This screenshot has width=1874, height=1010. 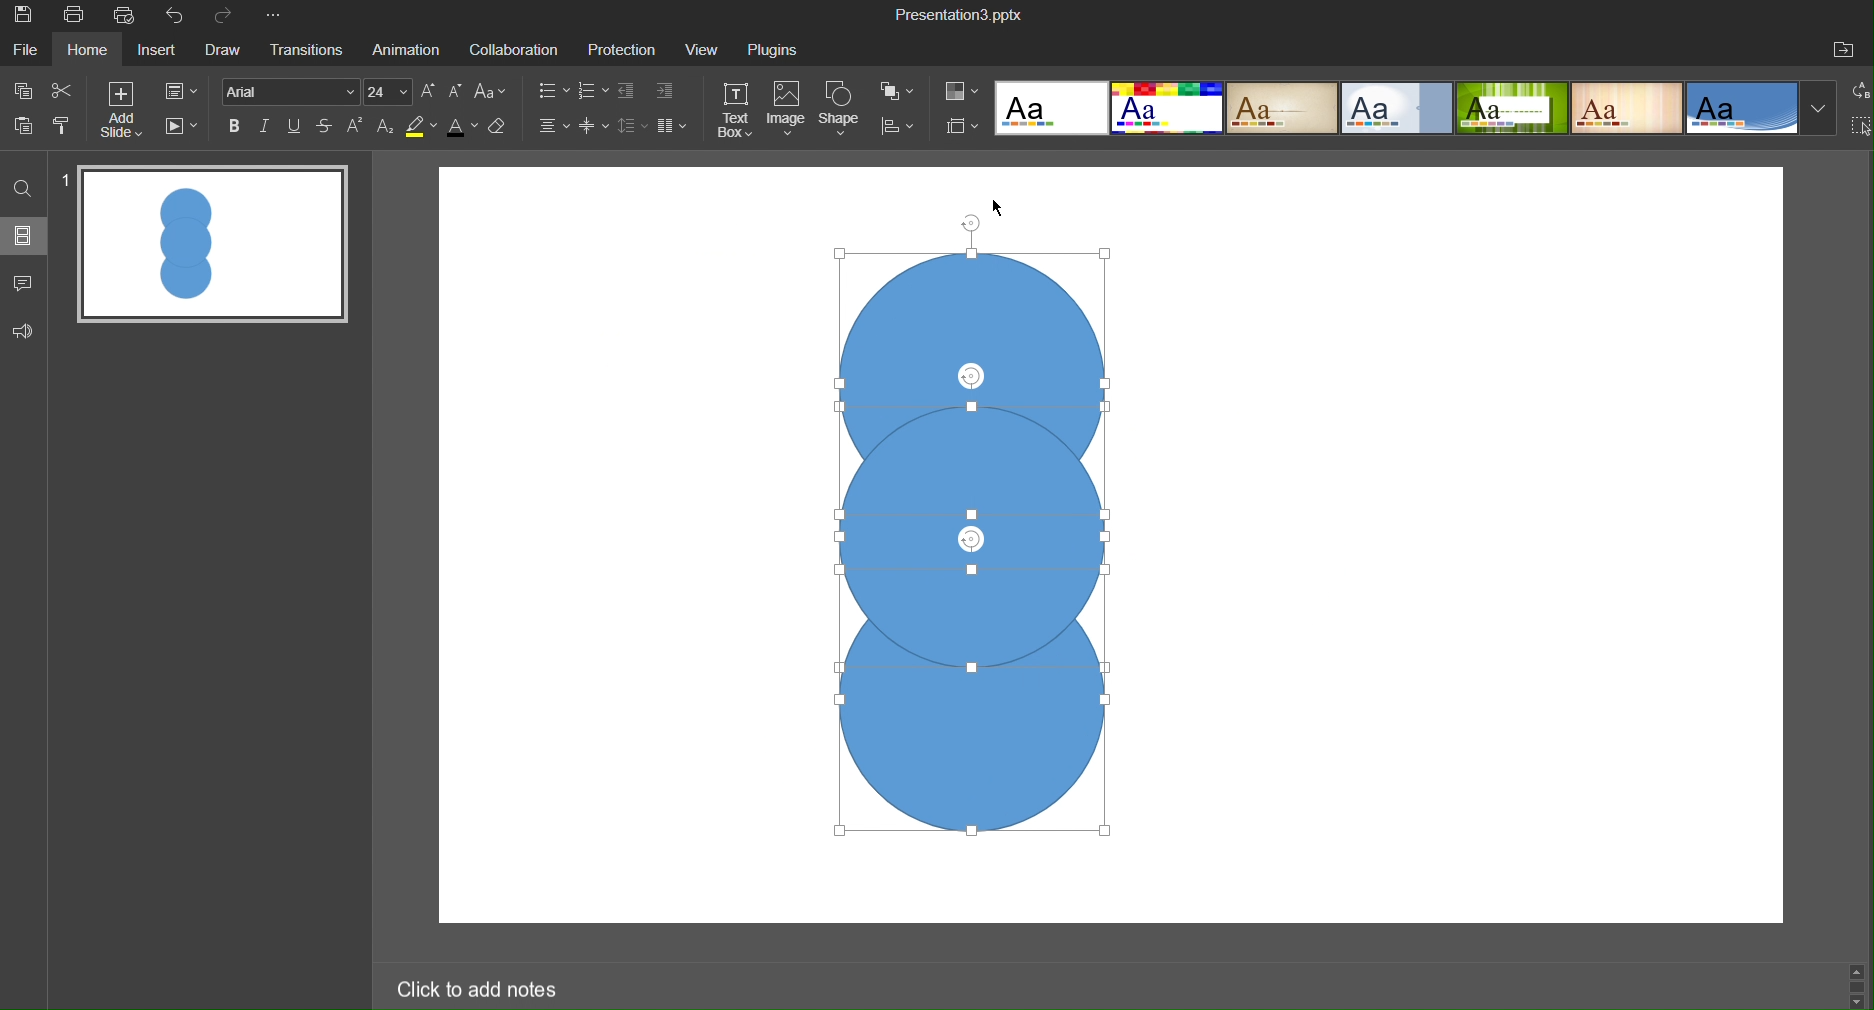 What do you see at coordinates (128, 16) in the screenshot?
I see `Quick Print` at bounding box center [128, 16].